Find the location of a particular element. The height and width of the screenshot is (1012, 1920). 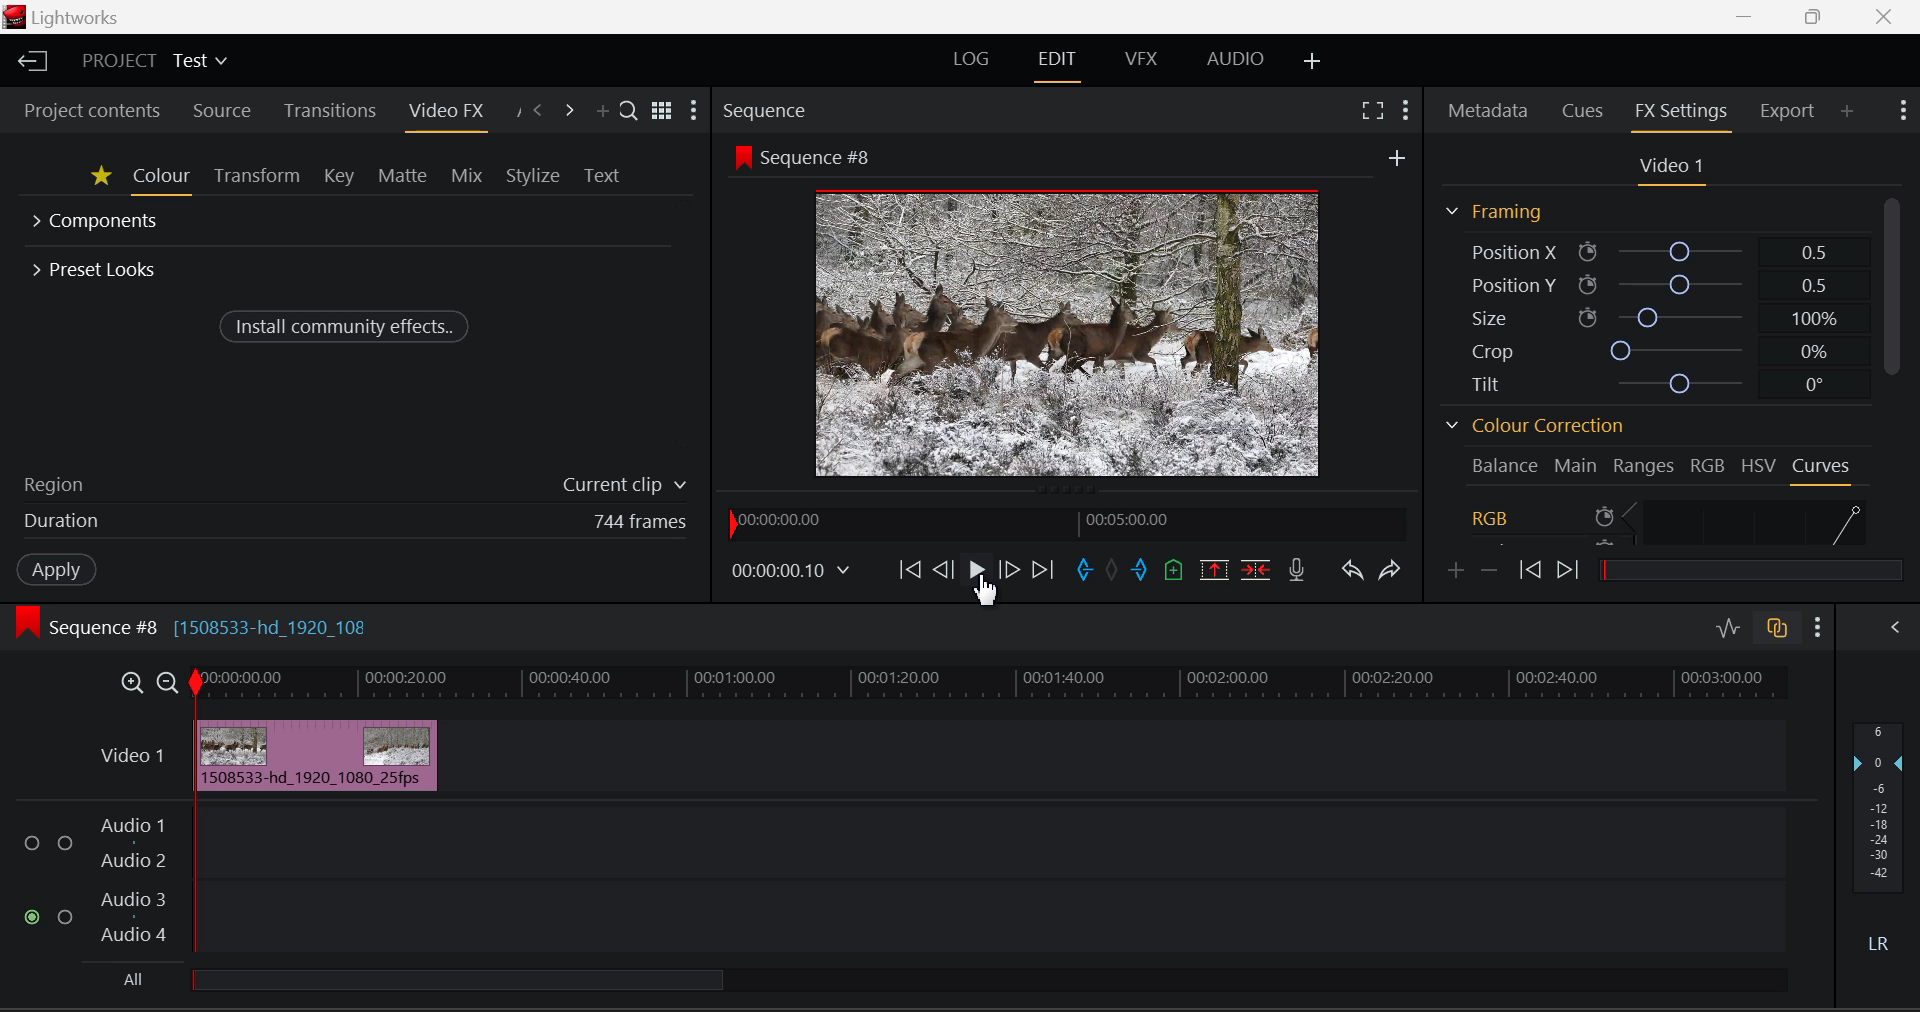

Show Settings is located at coordinates (1409, 109).